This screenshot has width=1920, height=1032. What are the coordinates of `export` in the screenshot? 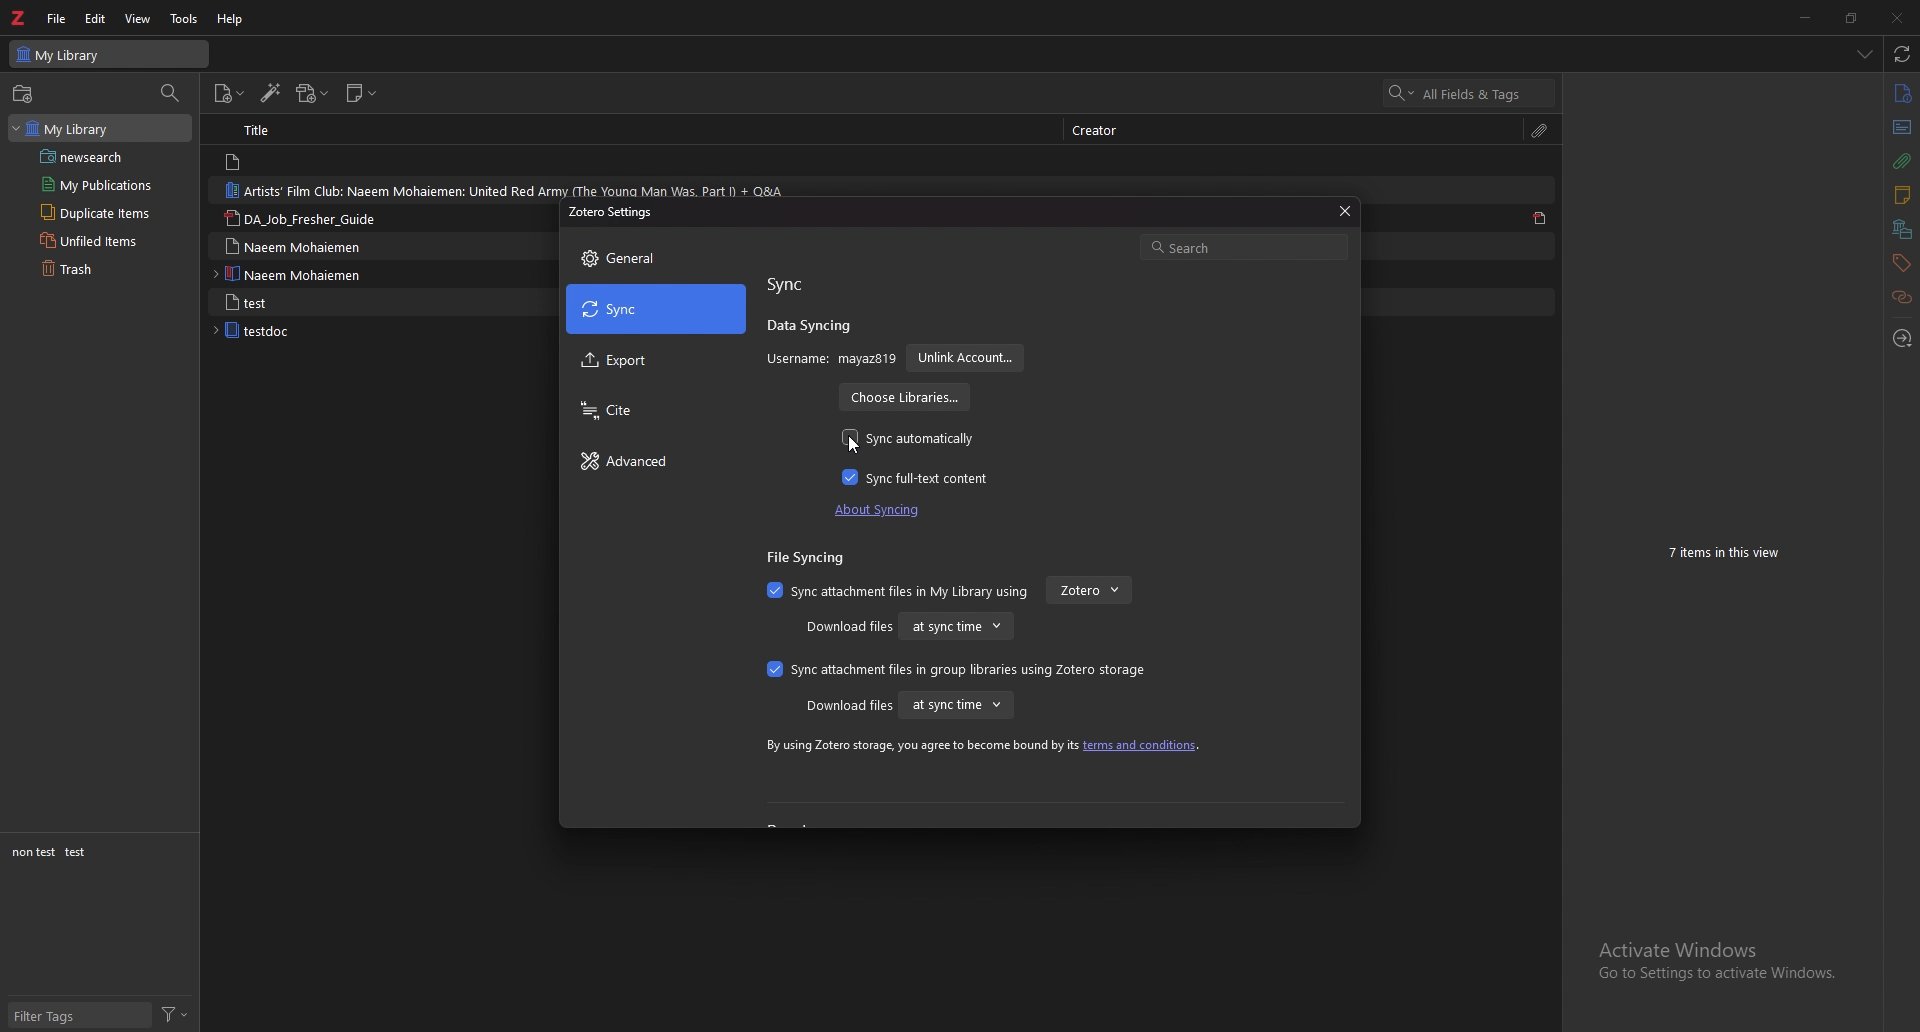 It's located at (656, 362).